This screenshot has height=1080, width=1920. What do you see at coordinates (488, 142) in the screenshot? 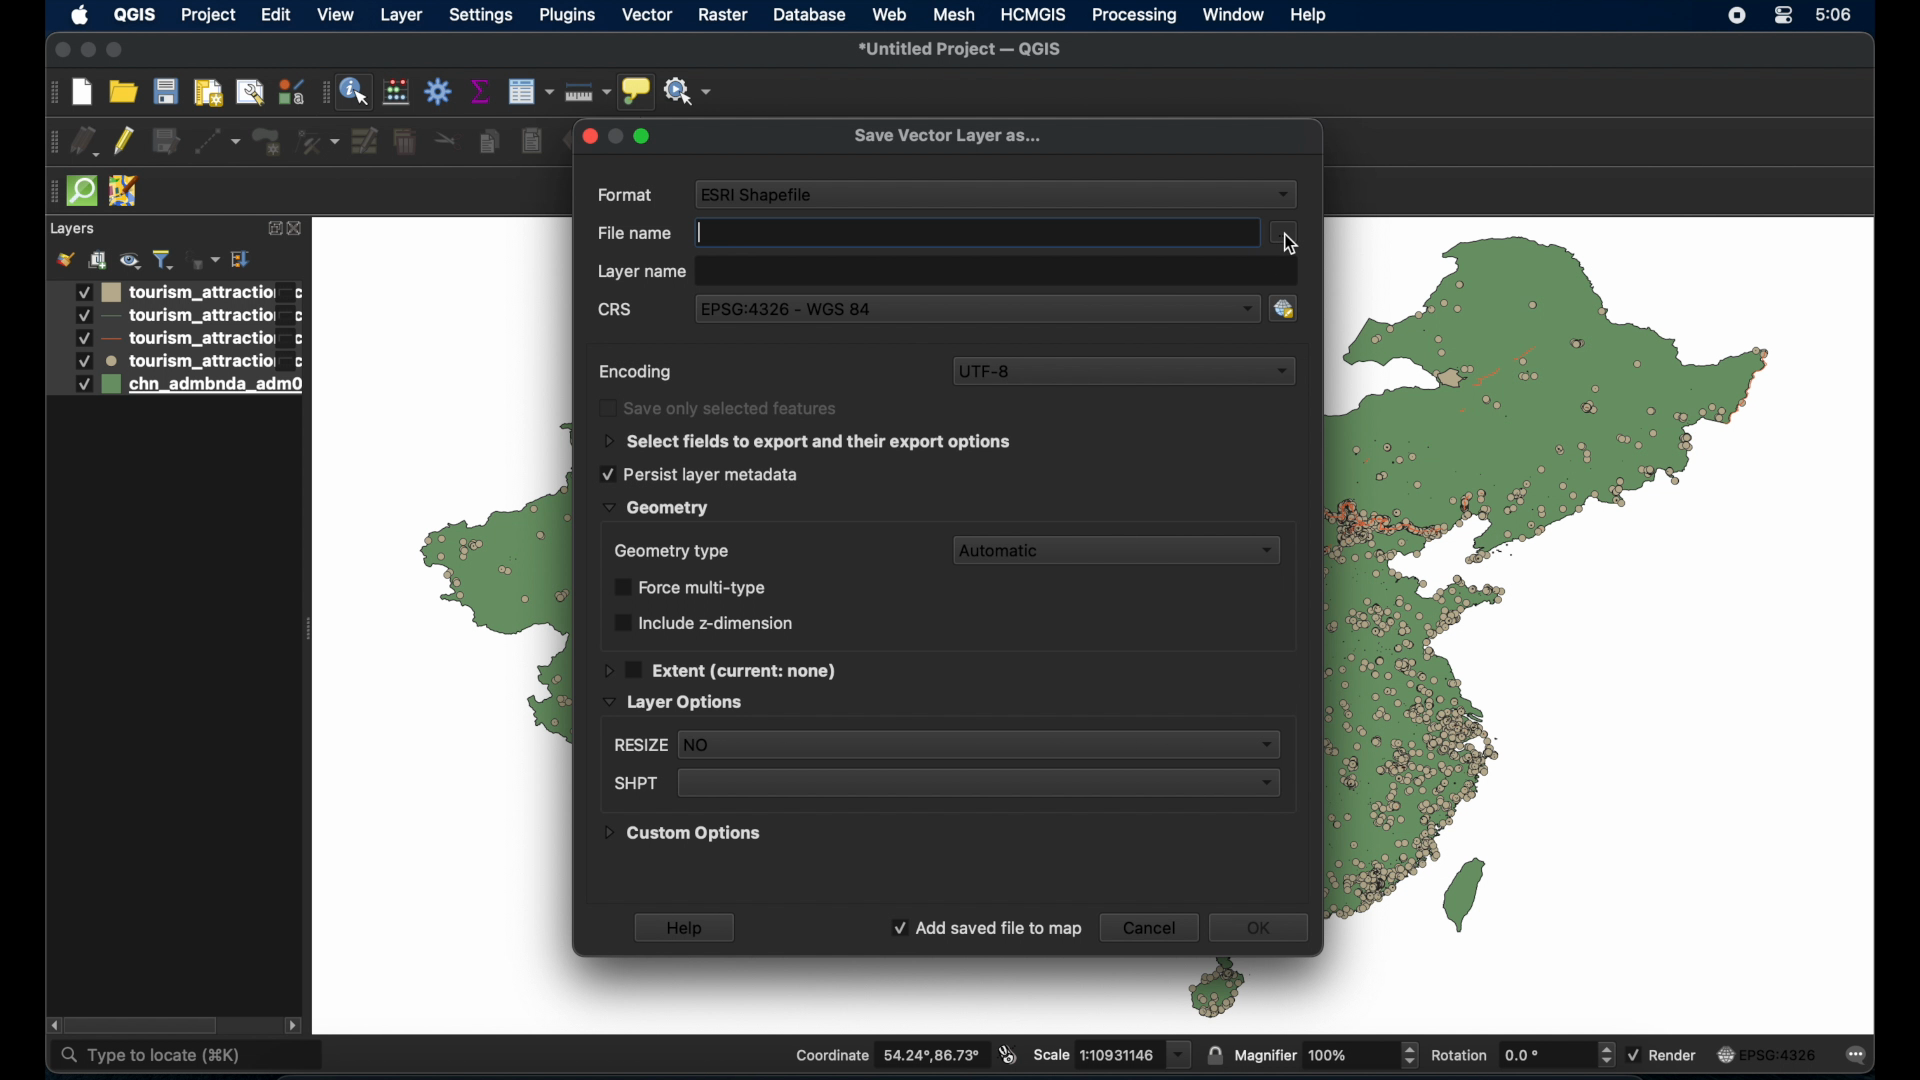
I see `copy features` at bounding box center [488, 142].